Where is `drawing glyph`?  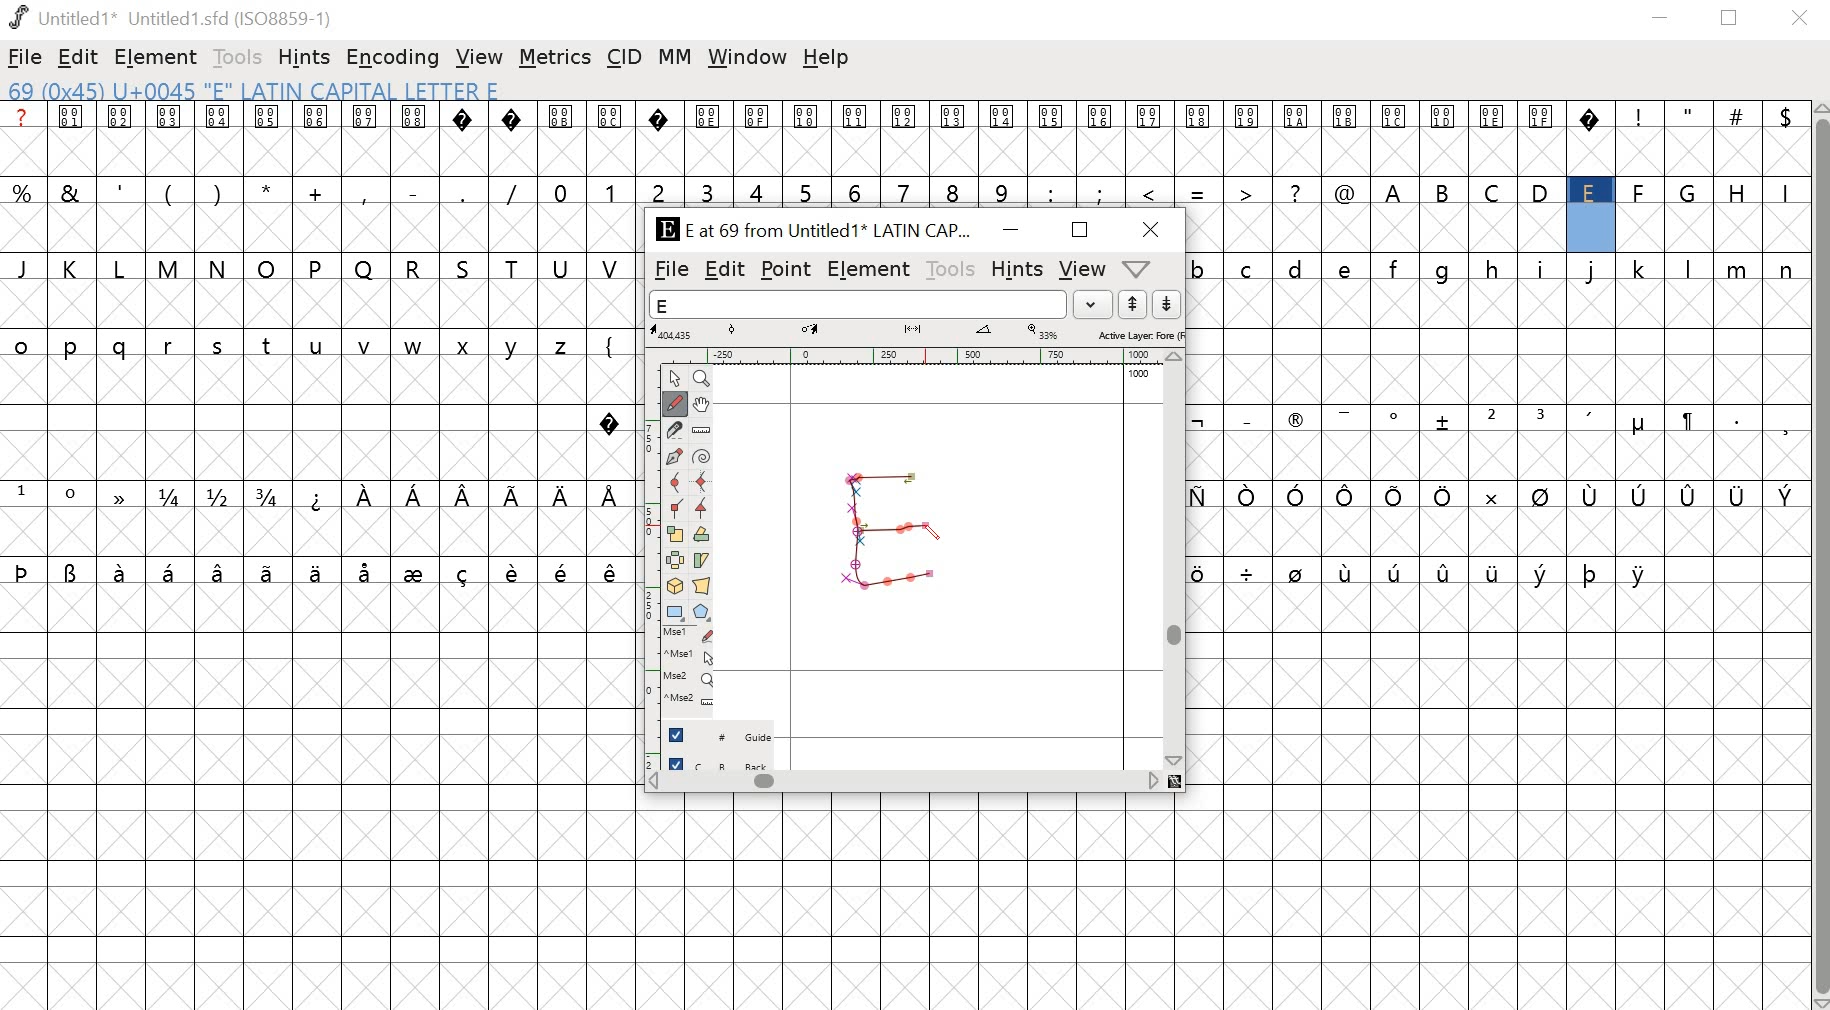
drawing glyph is located at coordinates (888, 529).